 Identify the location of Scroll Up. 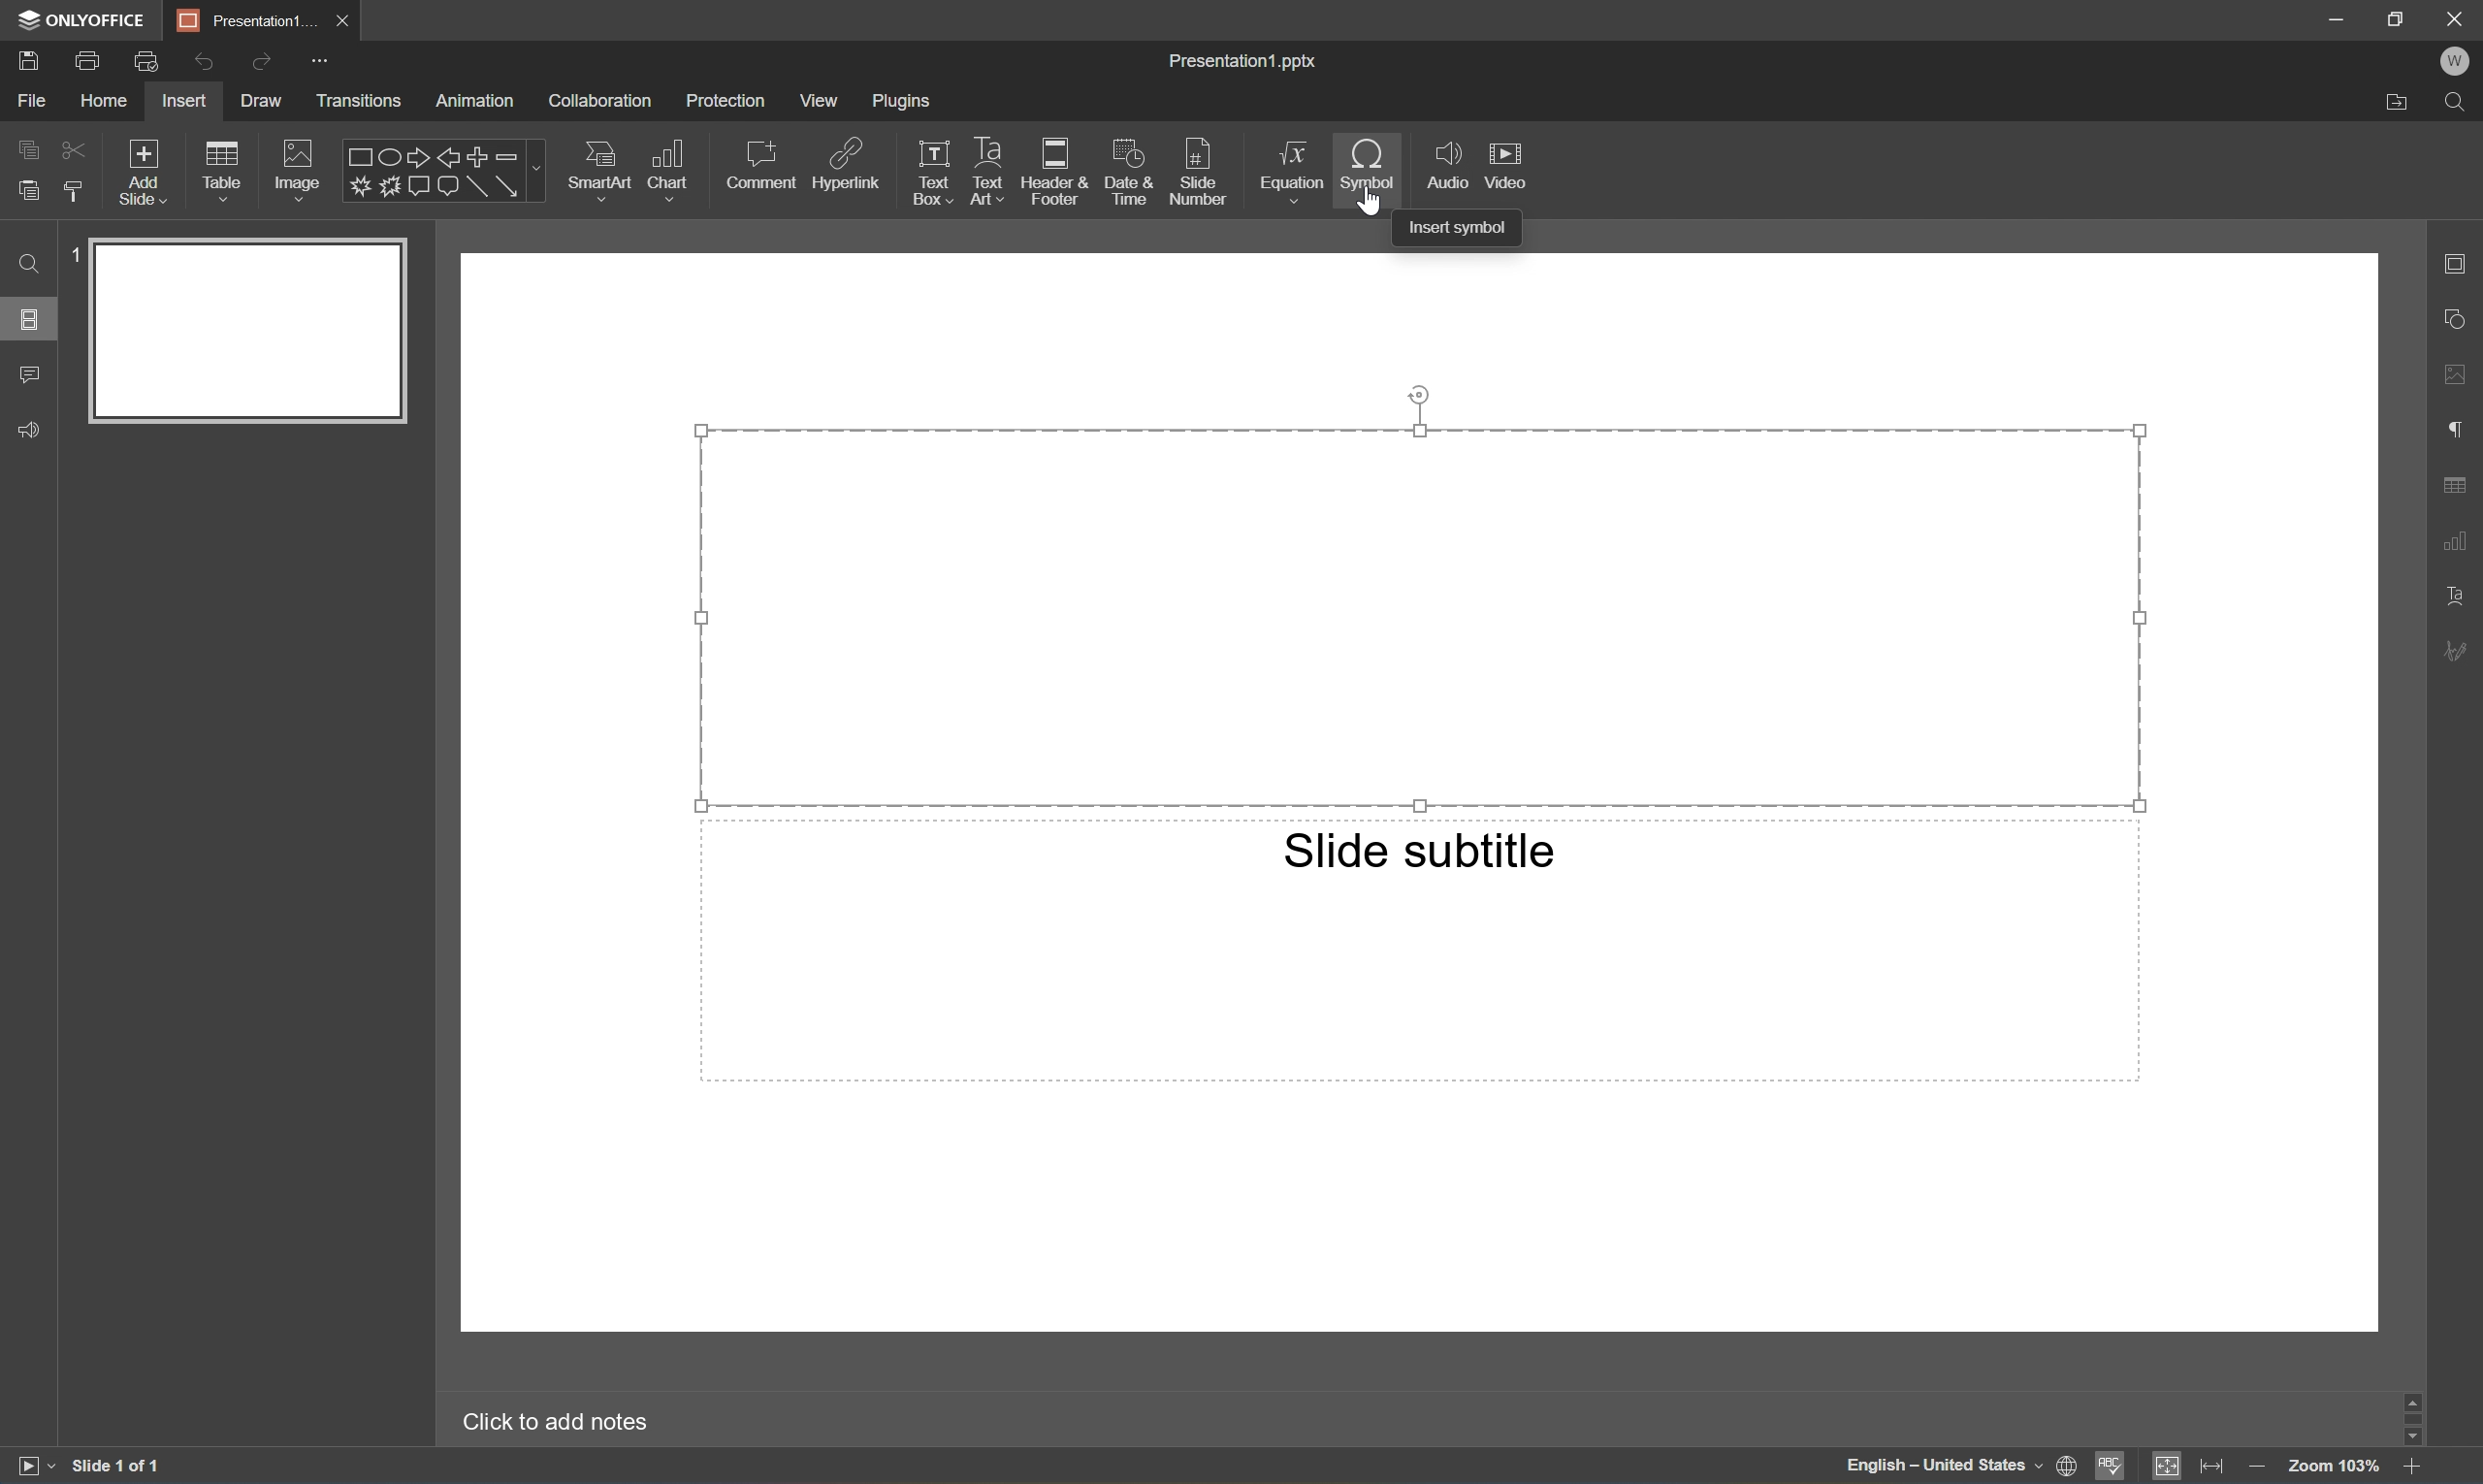
(2407, 1395).